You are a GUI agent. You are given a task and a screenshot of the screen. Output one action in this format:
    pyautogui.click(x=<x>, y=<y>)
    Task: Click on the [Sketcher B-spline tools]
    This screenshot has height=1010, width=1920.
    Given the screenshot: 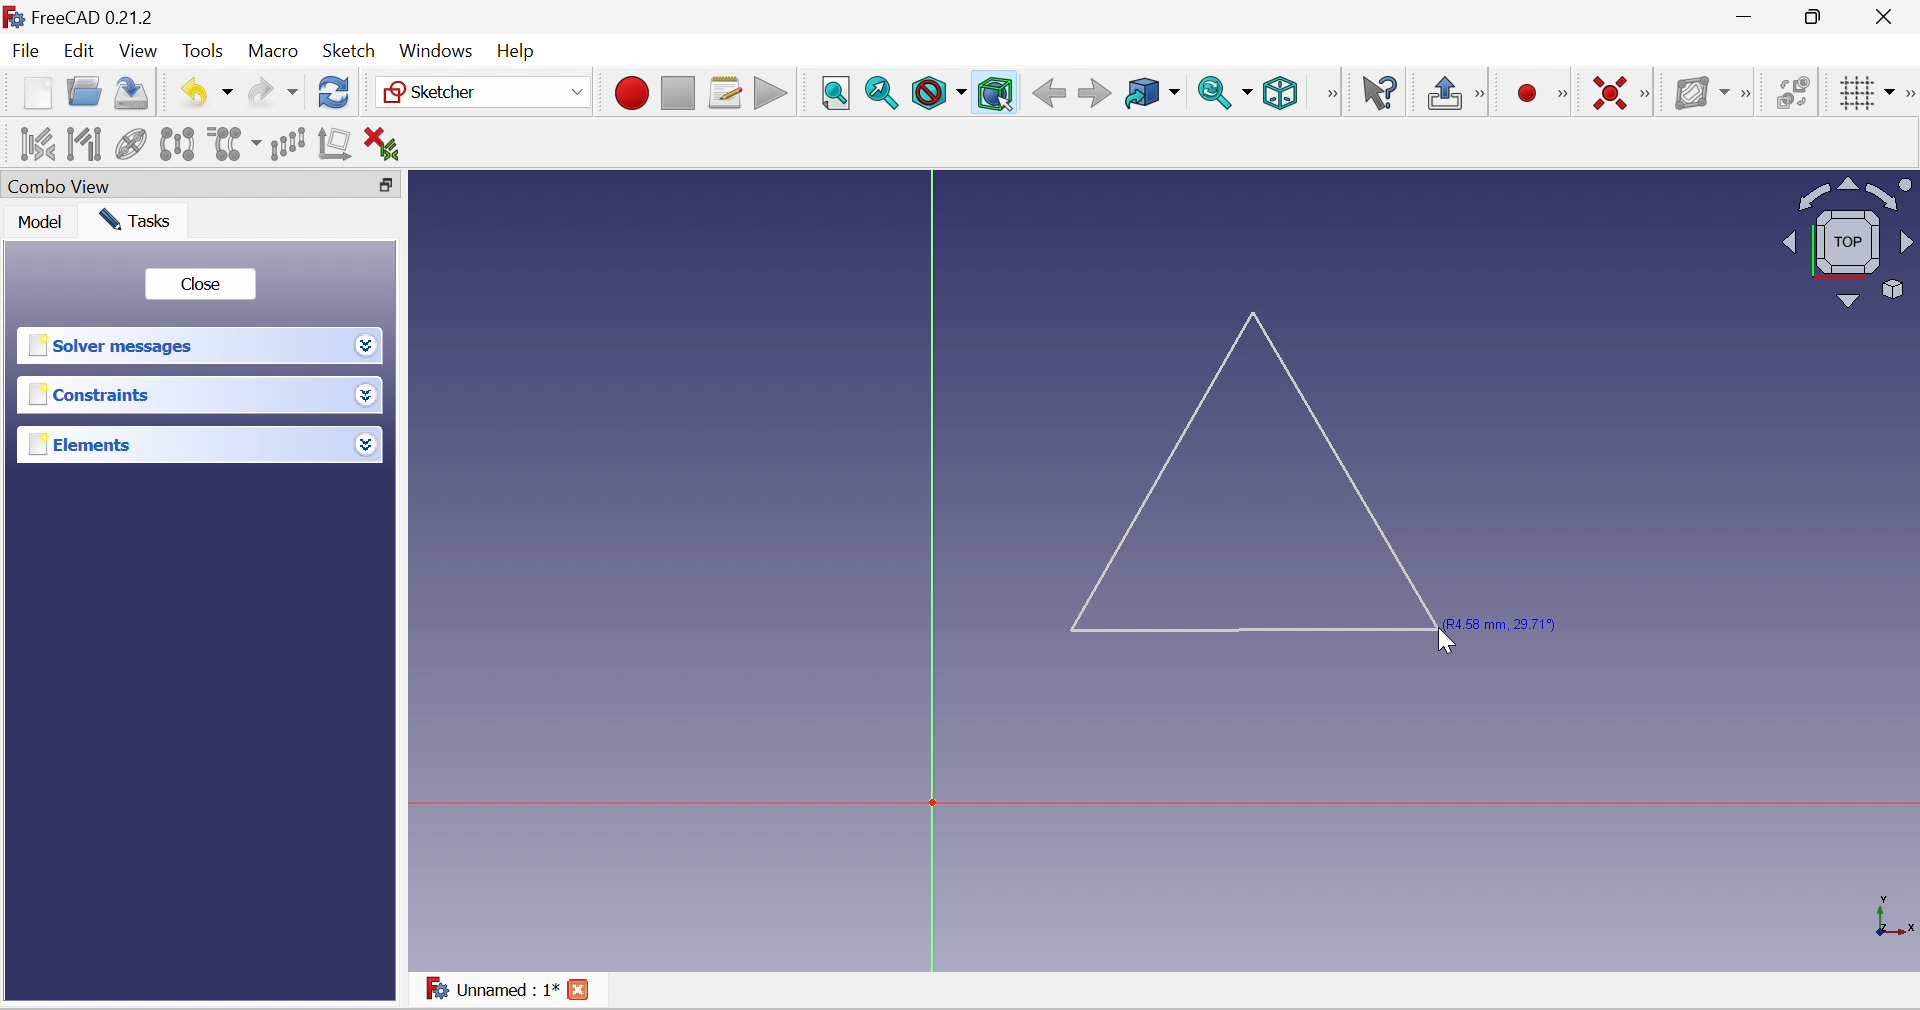 What is the action you would take?
    pyautogui.click(x=1750, y=94)
    